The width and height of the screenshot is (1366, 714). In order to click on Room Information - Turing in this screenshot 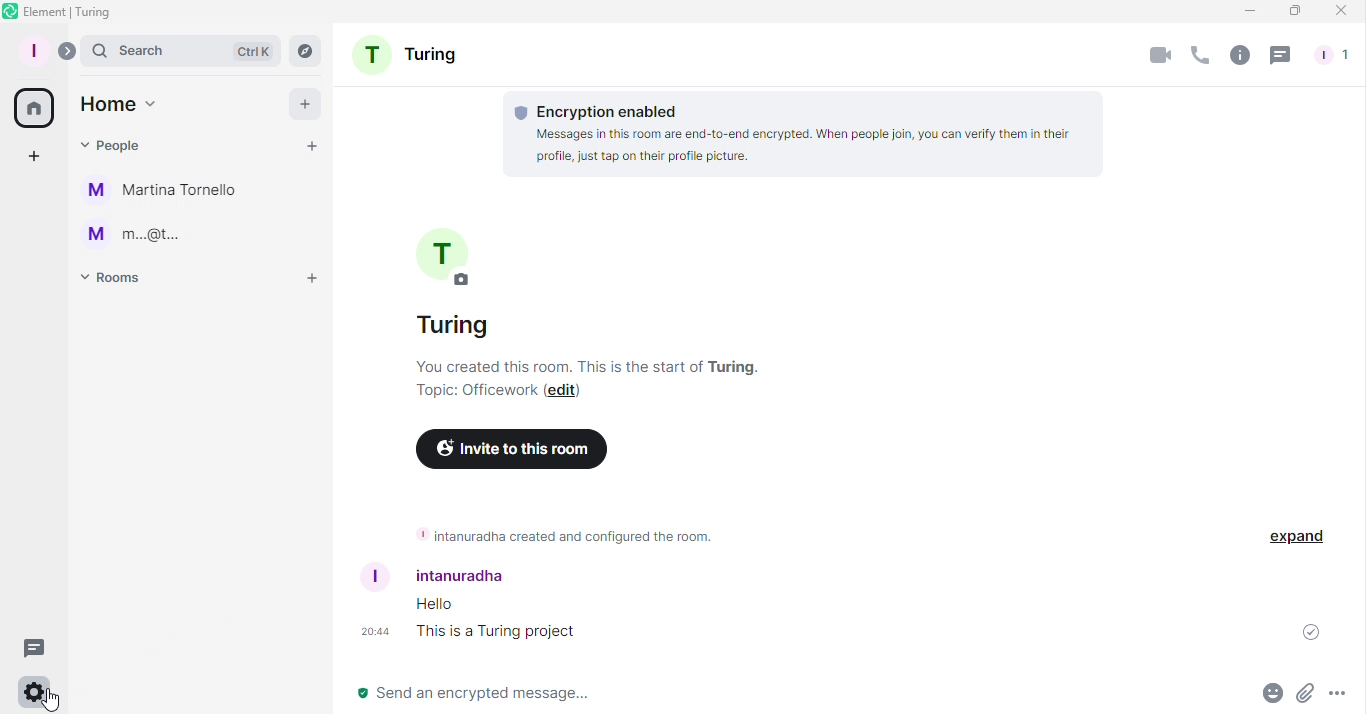, I will do `click(613, 304)`.